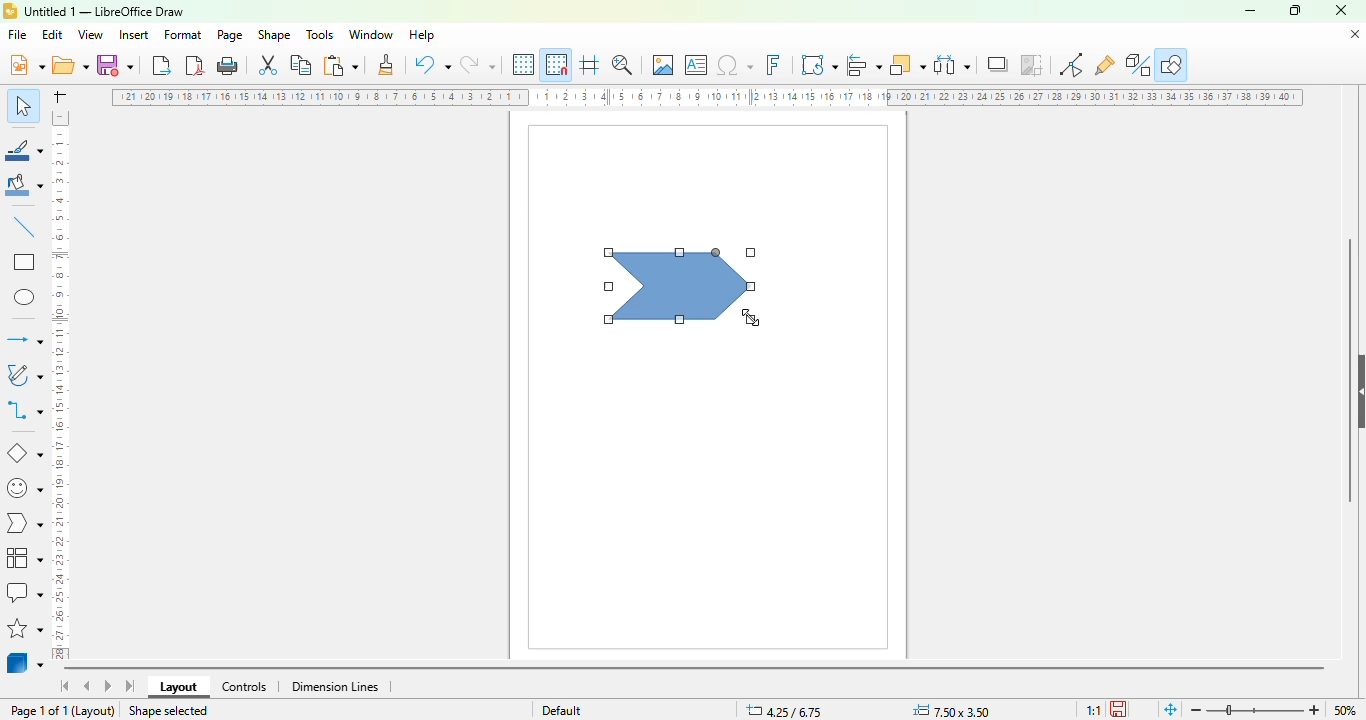  I want to click on change in X&Y coordinates, so click(784, 710).